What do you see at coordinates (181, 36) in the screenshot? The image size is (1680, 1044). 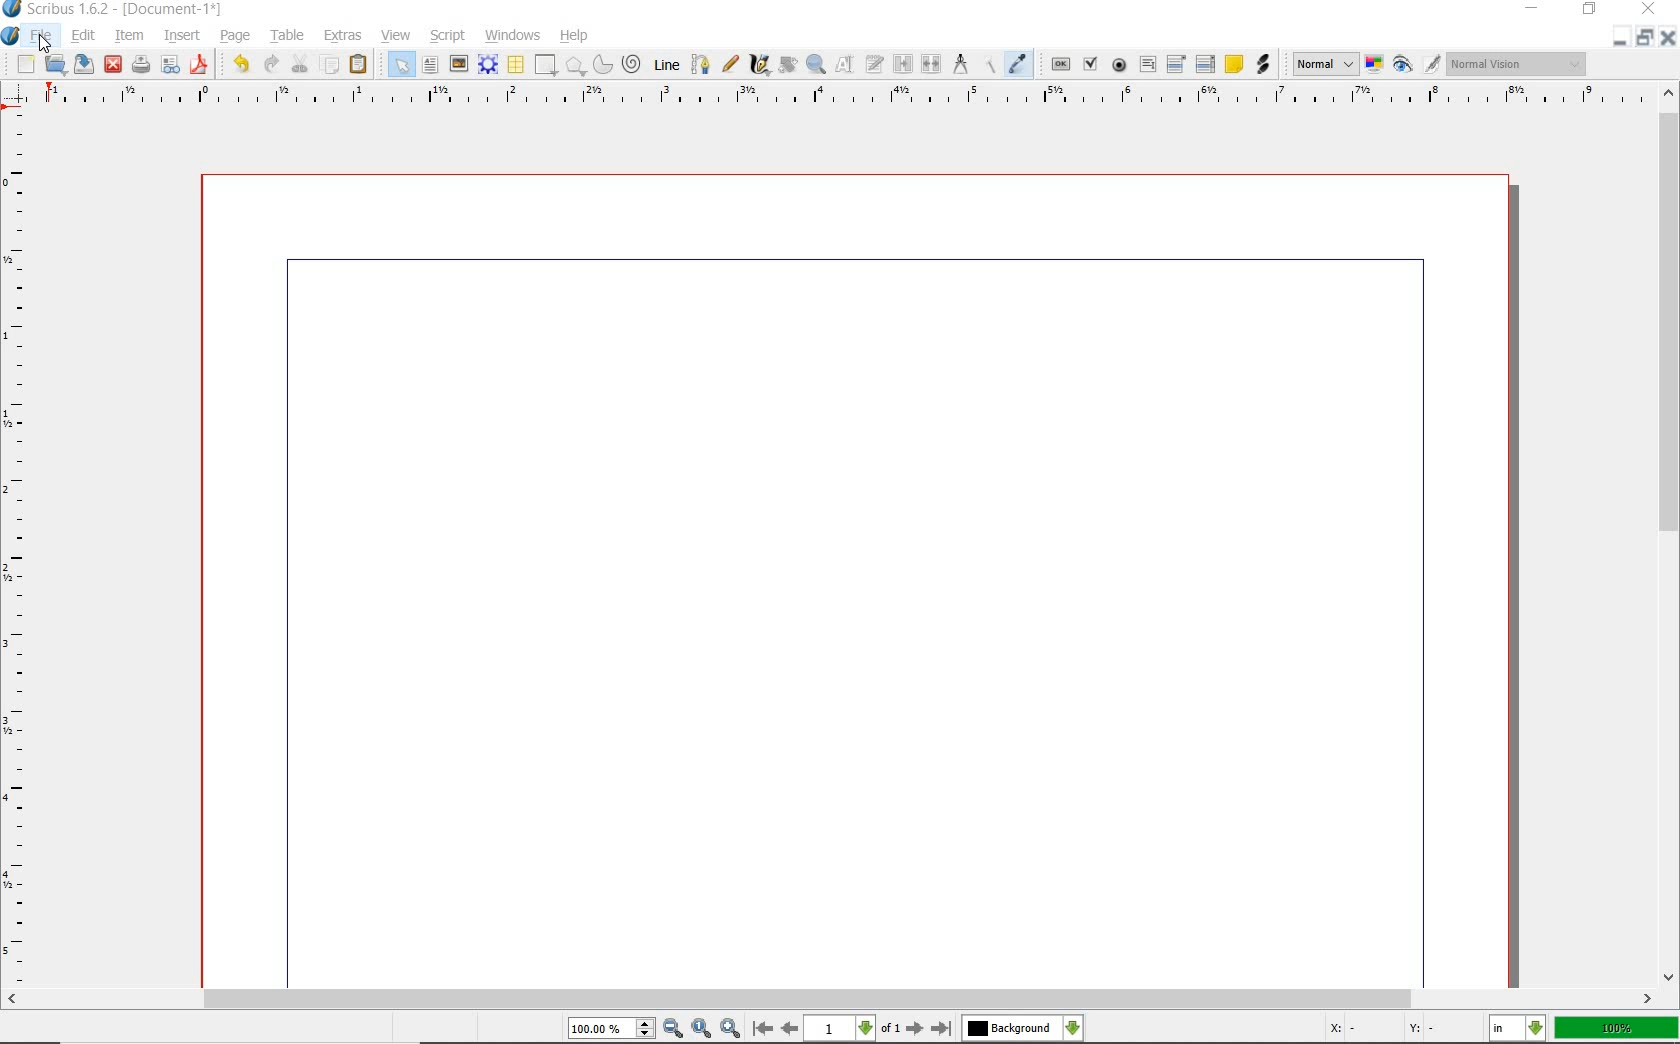 I see `insert` at bounding box center [181, 36].